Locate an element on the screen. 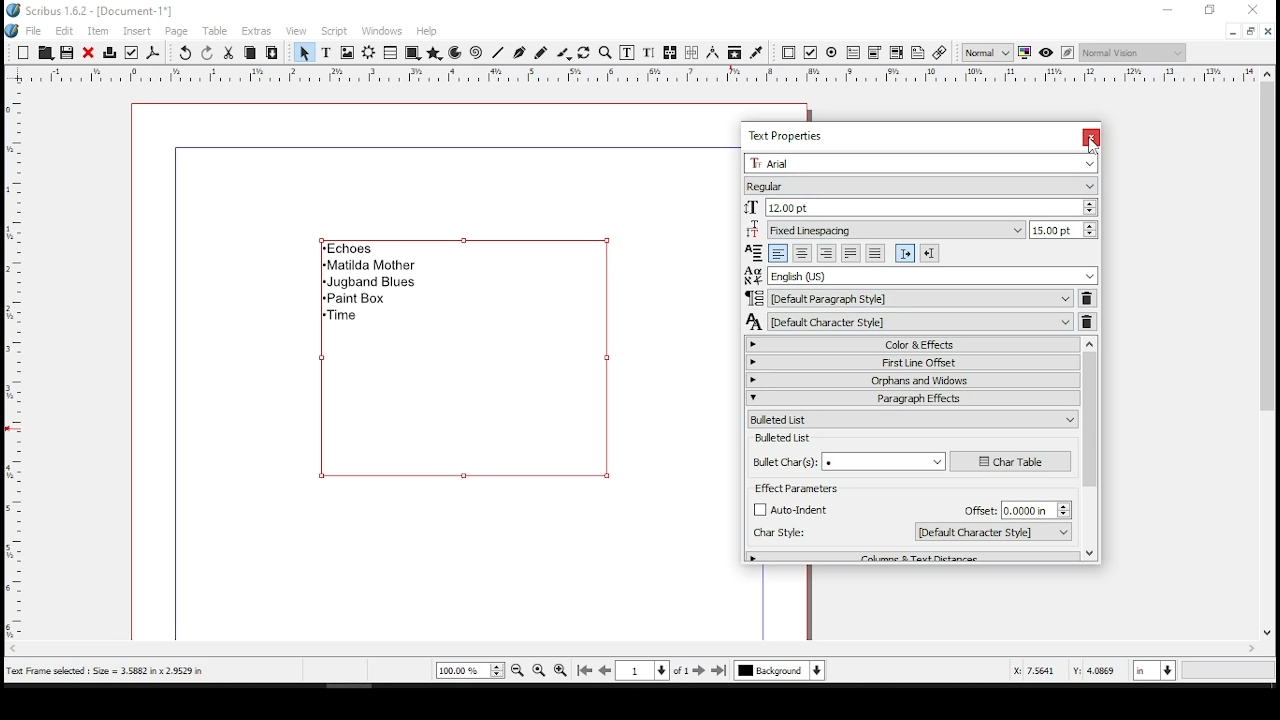  echoes is located at coordinates (349, 248).